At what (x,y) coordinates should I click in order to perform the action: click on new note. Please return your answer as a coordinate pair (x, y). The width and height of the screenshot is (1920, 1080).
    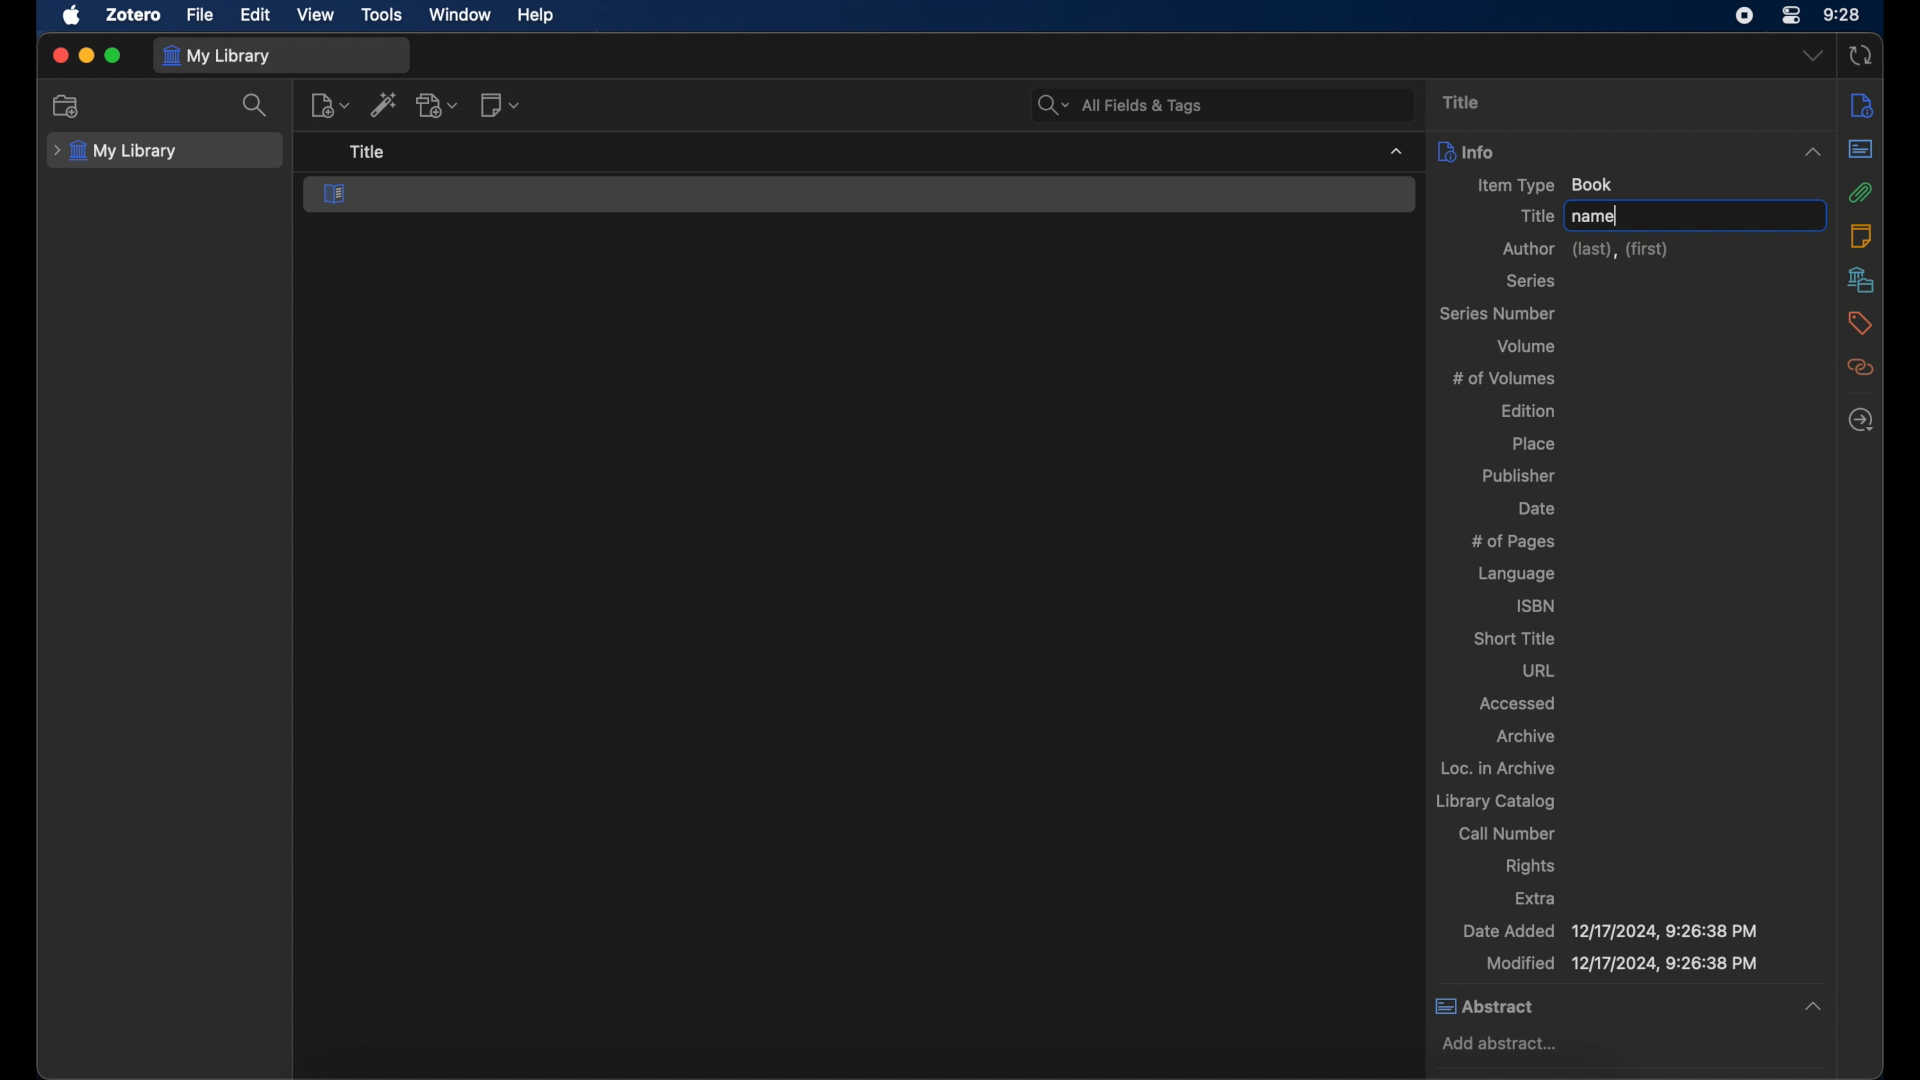
    Looking at the image, I should click on (500, 105).